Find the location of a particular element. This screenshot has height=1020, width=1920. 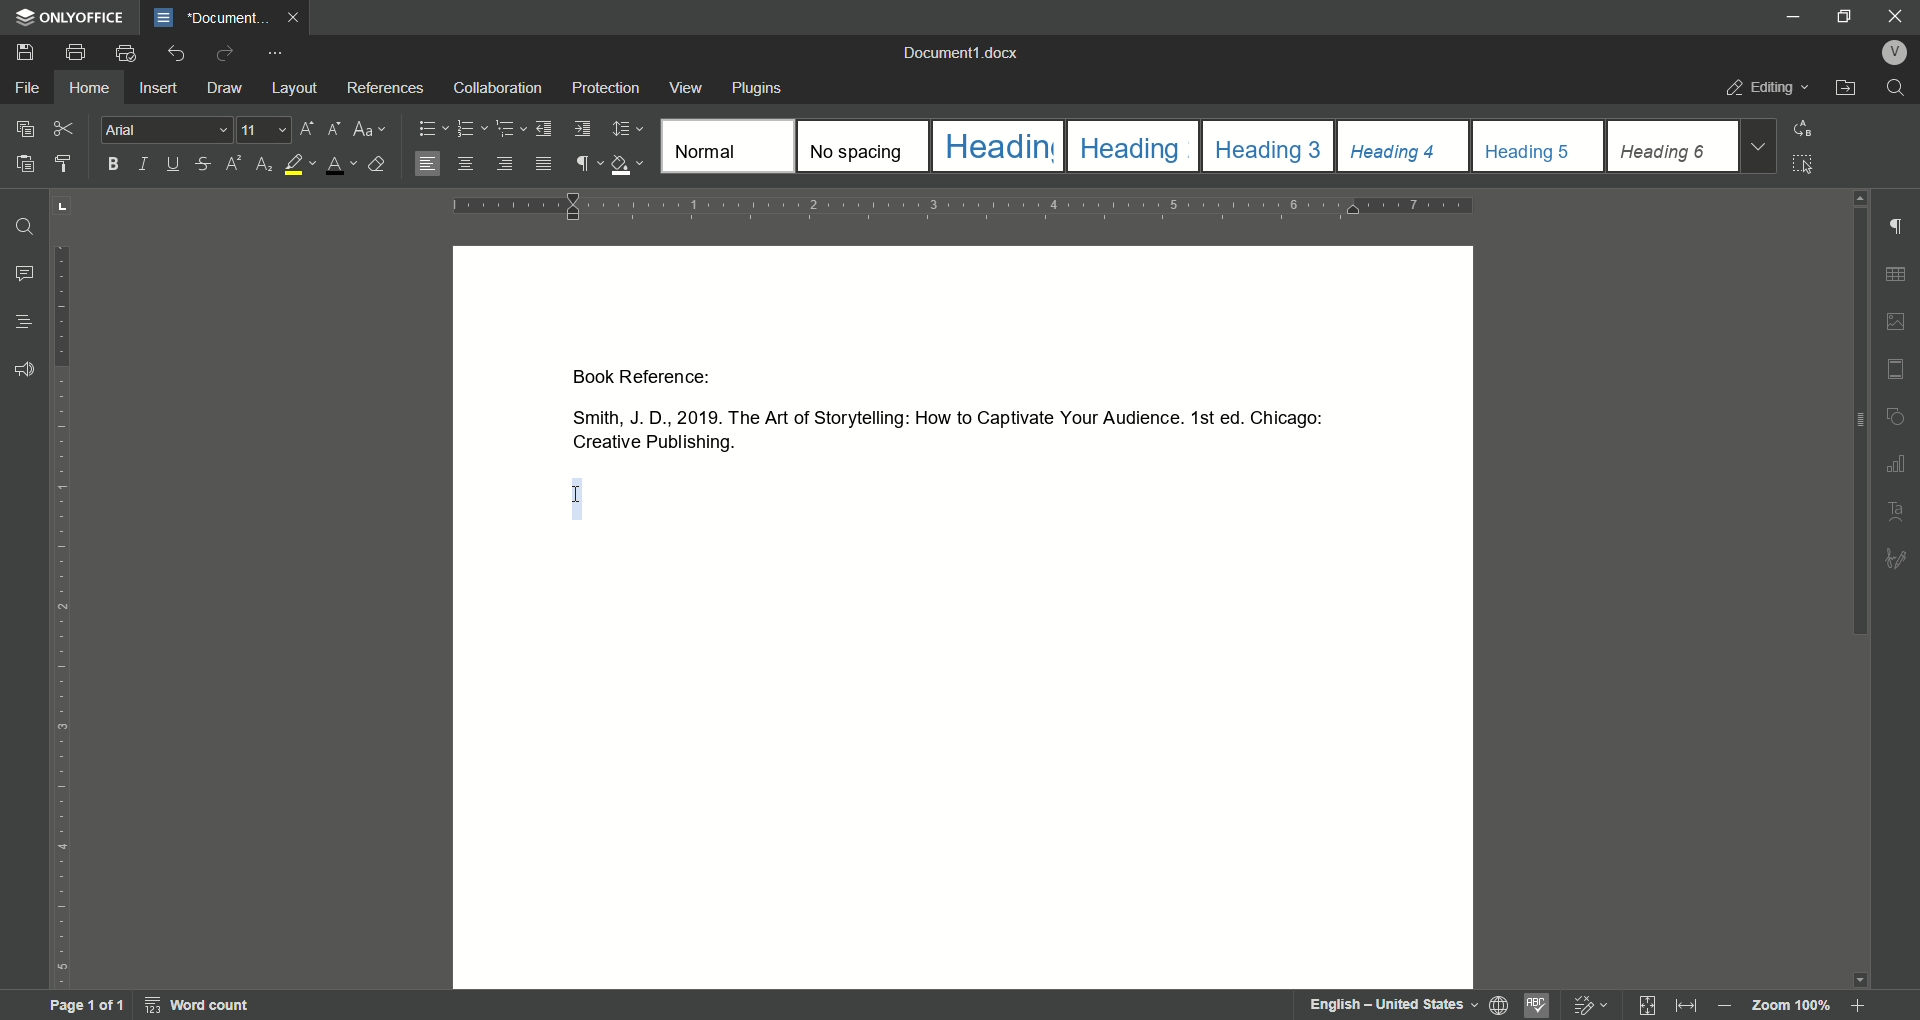

onlyoffice logo is located at coordinates (71, 17).